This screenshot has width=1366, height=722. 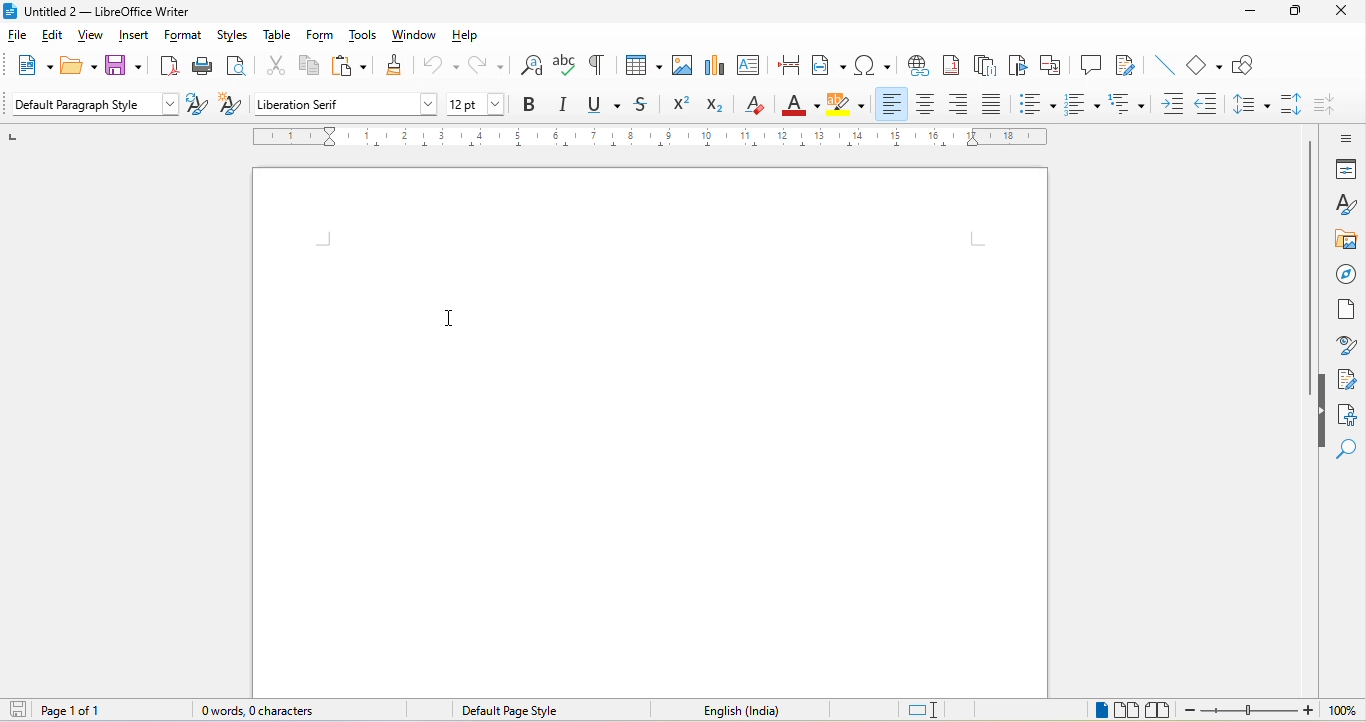 I want to click on font color, so click(x=796, y=106).